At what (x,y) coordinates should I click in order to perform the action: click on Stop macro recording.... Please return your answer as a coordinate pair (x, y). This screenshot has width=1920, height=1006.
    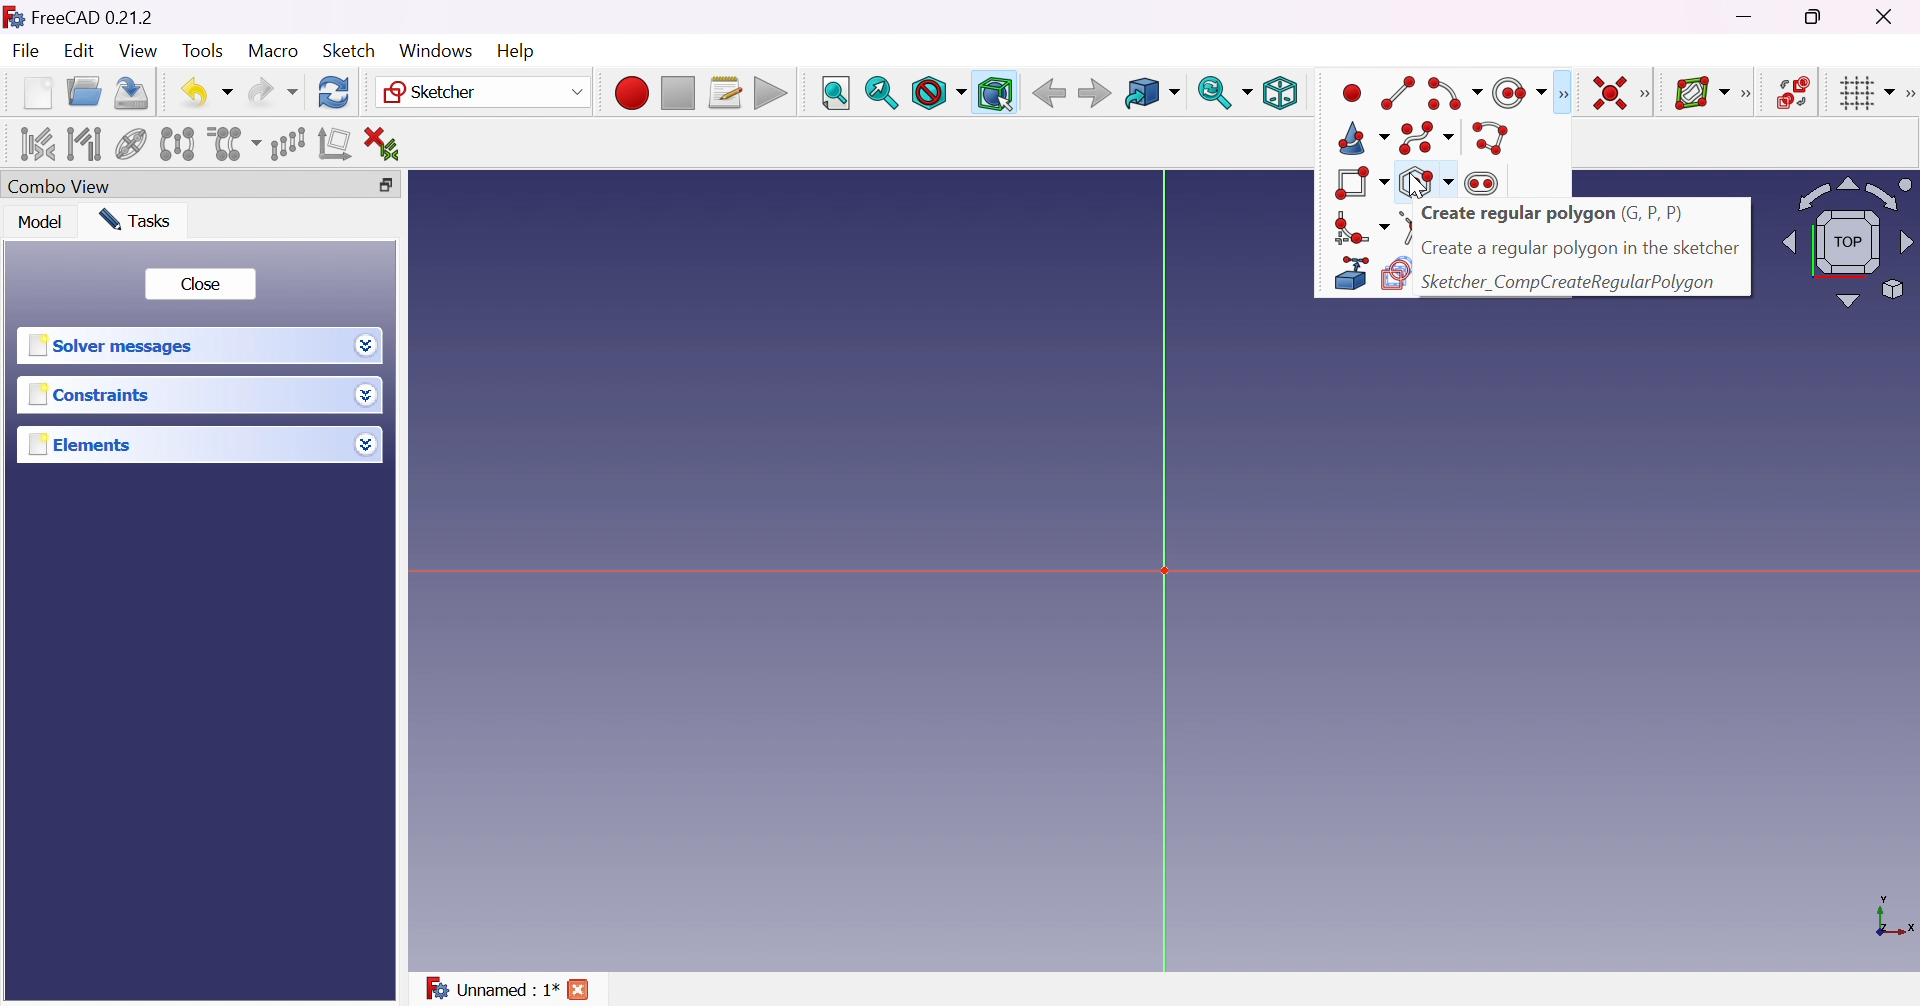
    Looking at the image, I should click on (679, 94).